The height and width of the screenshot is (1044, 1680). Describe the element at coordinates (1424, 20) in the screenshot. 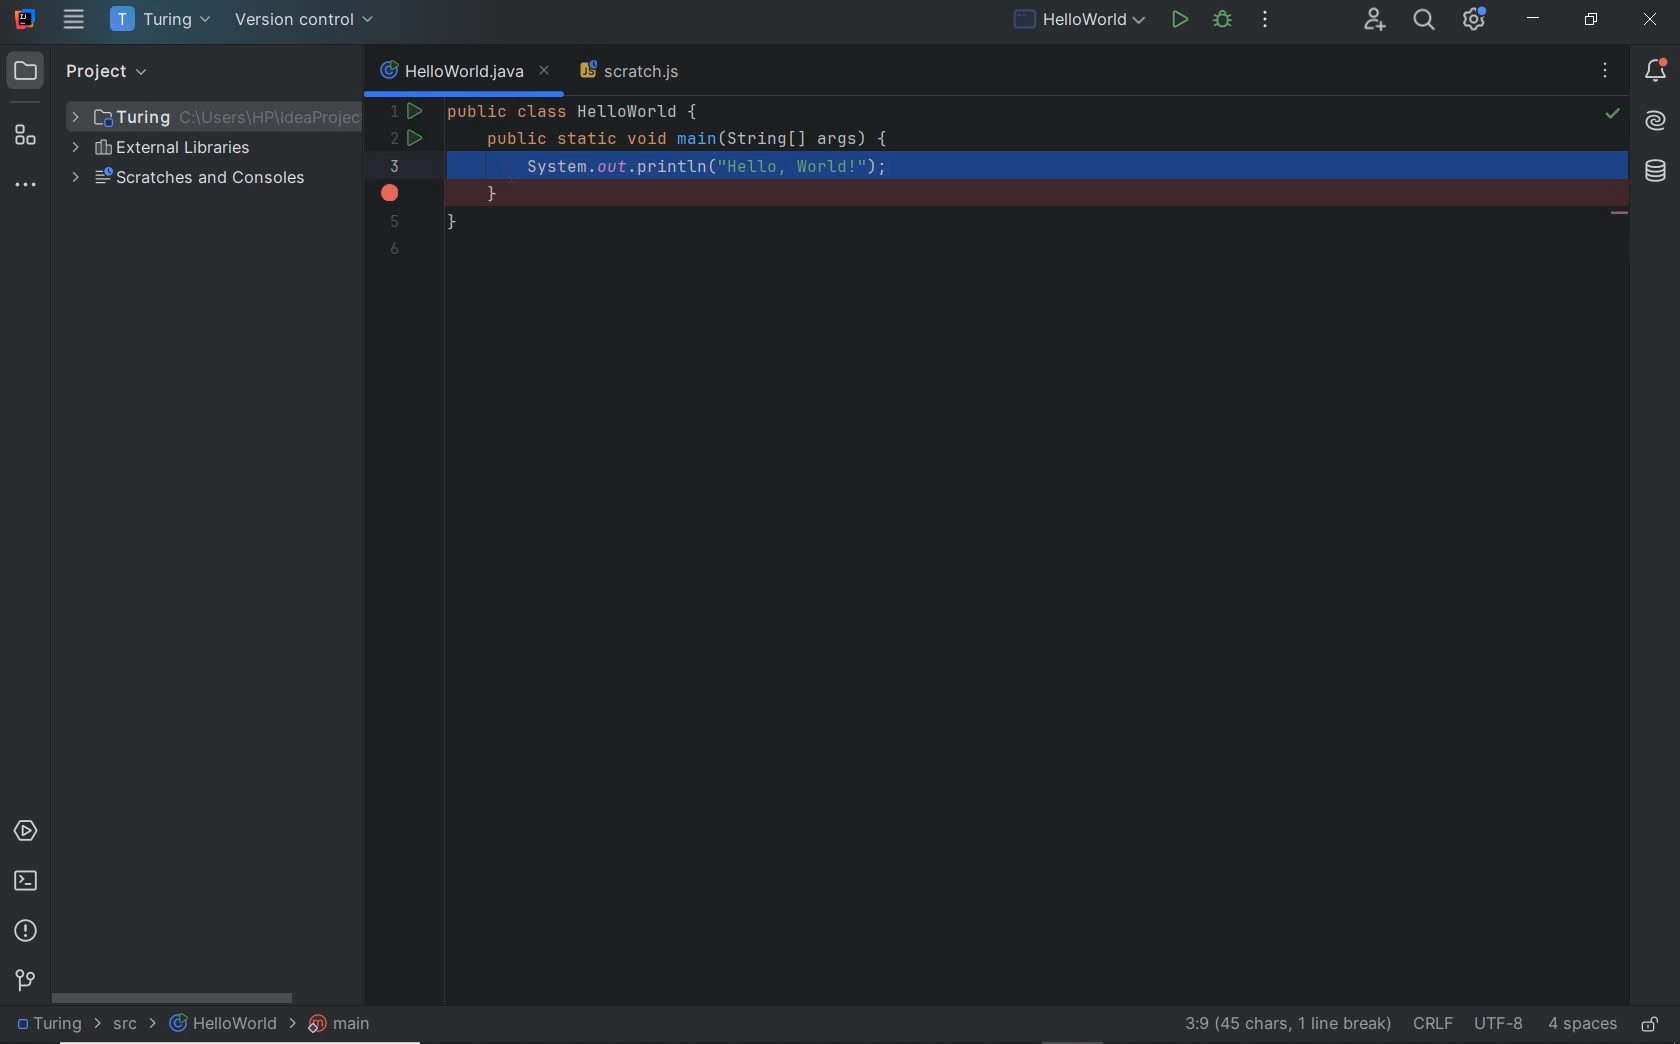

I see `search everywhere` at that location.